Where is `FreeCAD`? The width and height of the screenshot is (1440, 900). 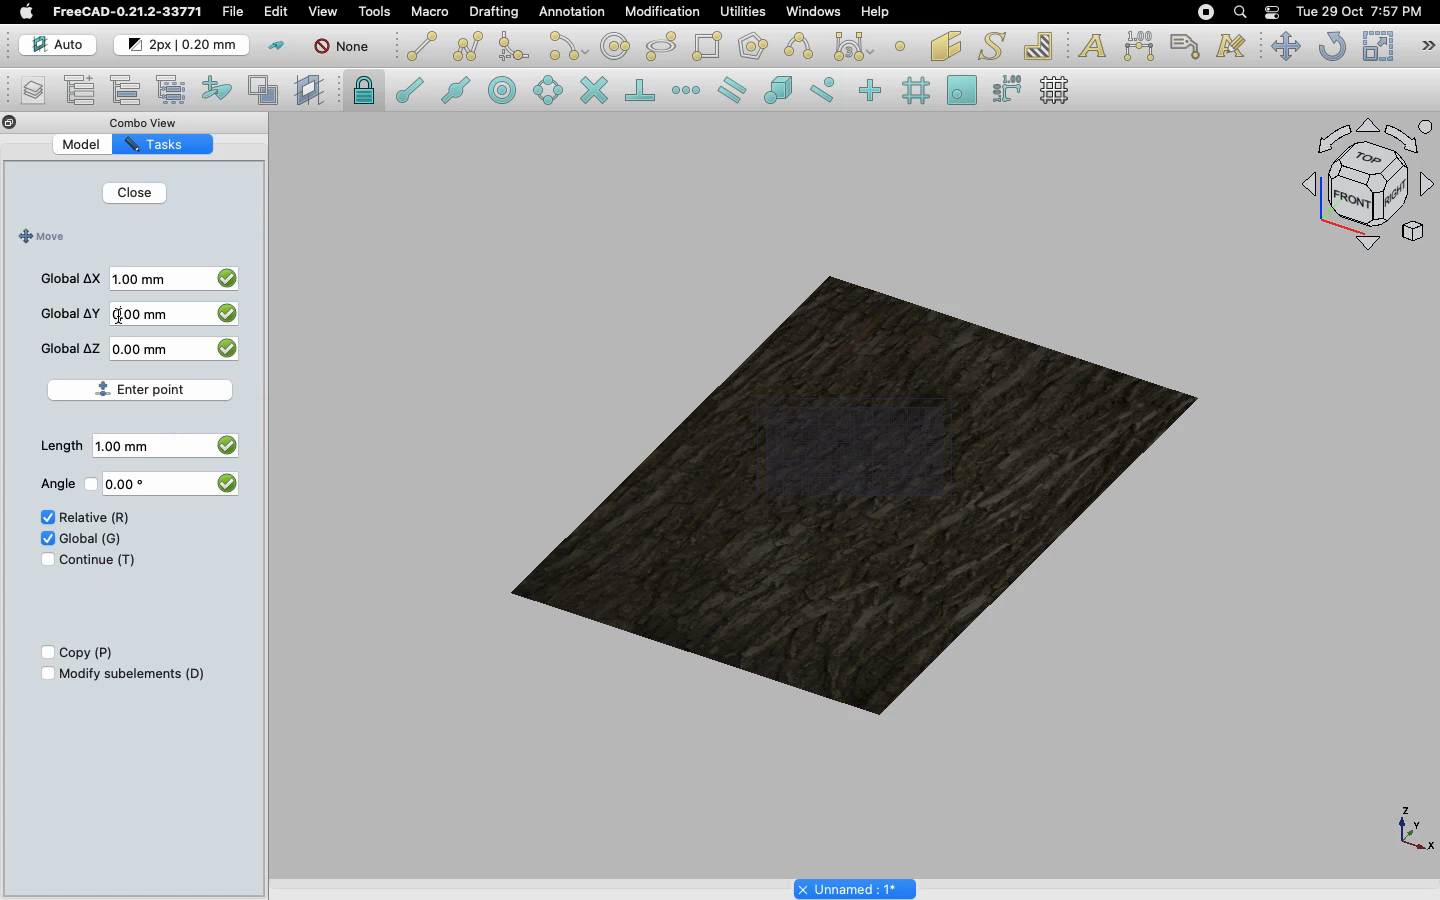
FreeCAD is located at coordinates (129, 12).